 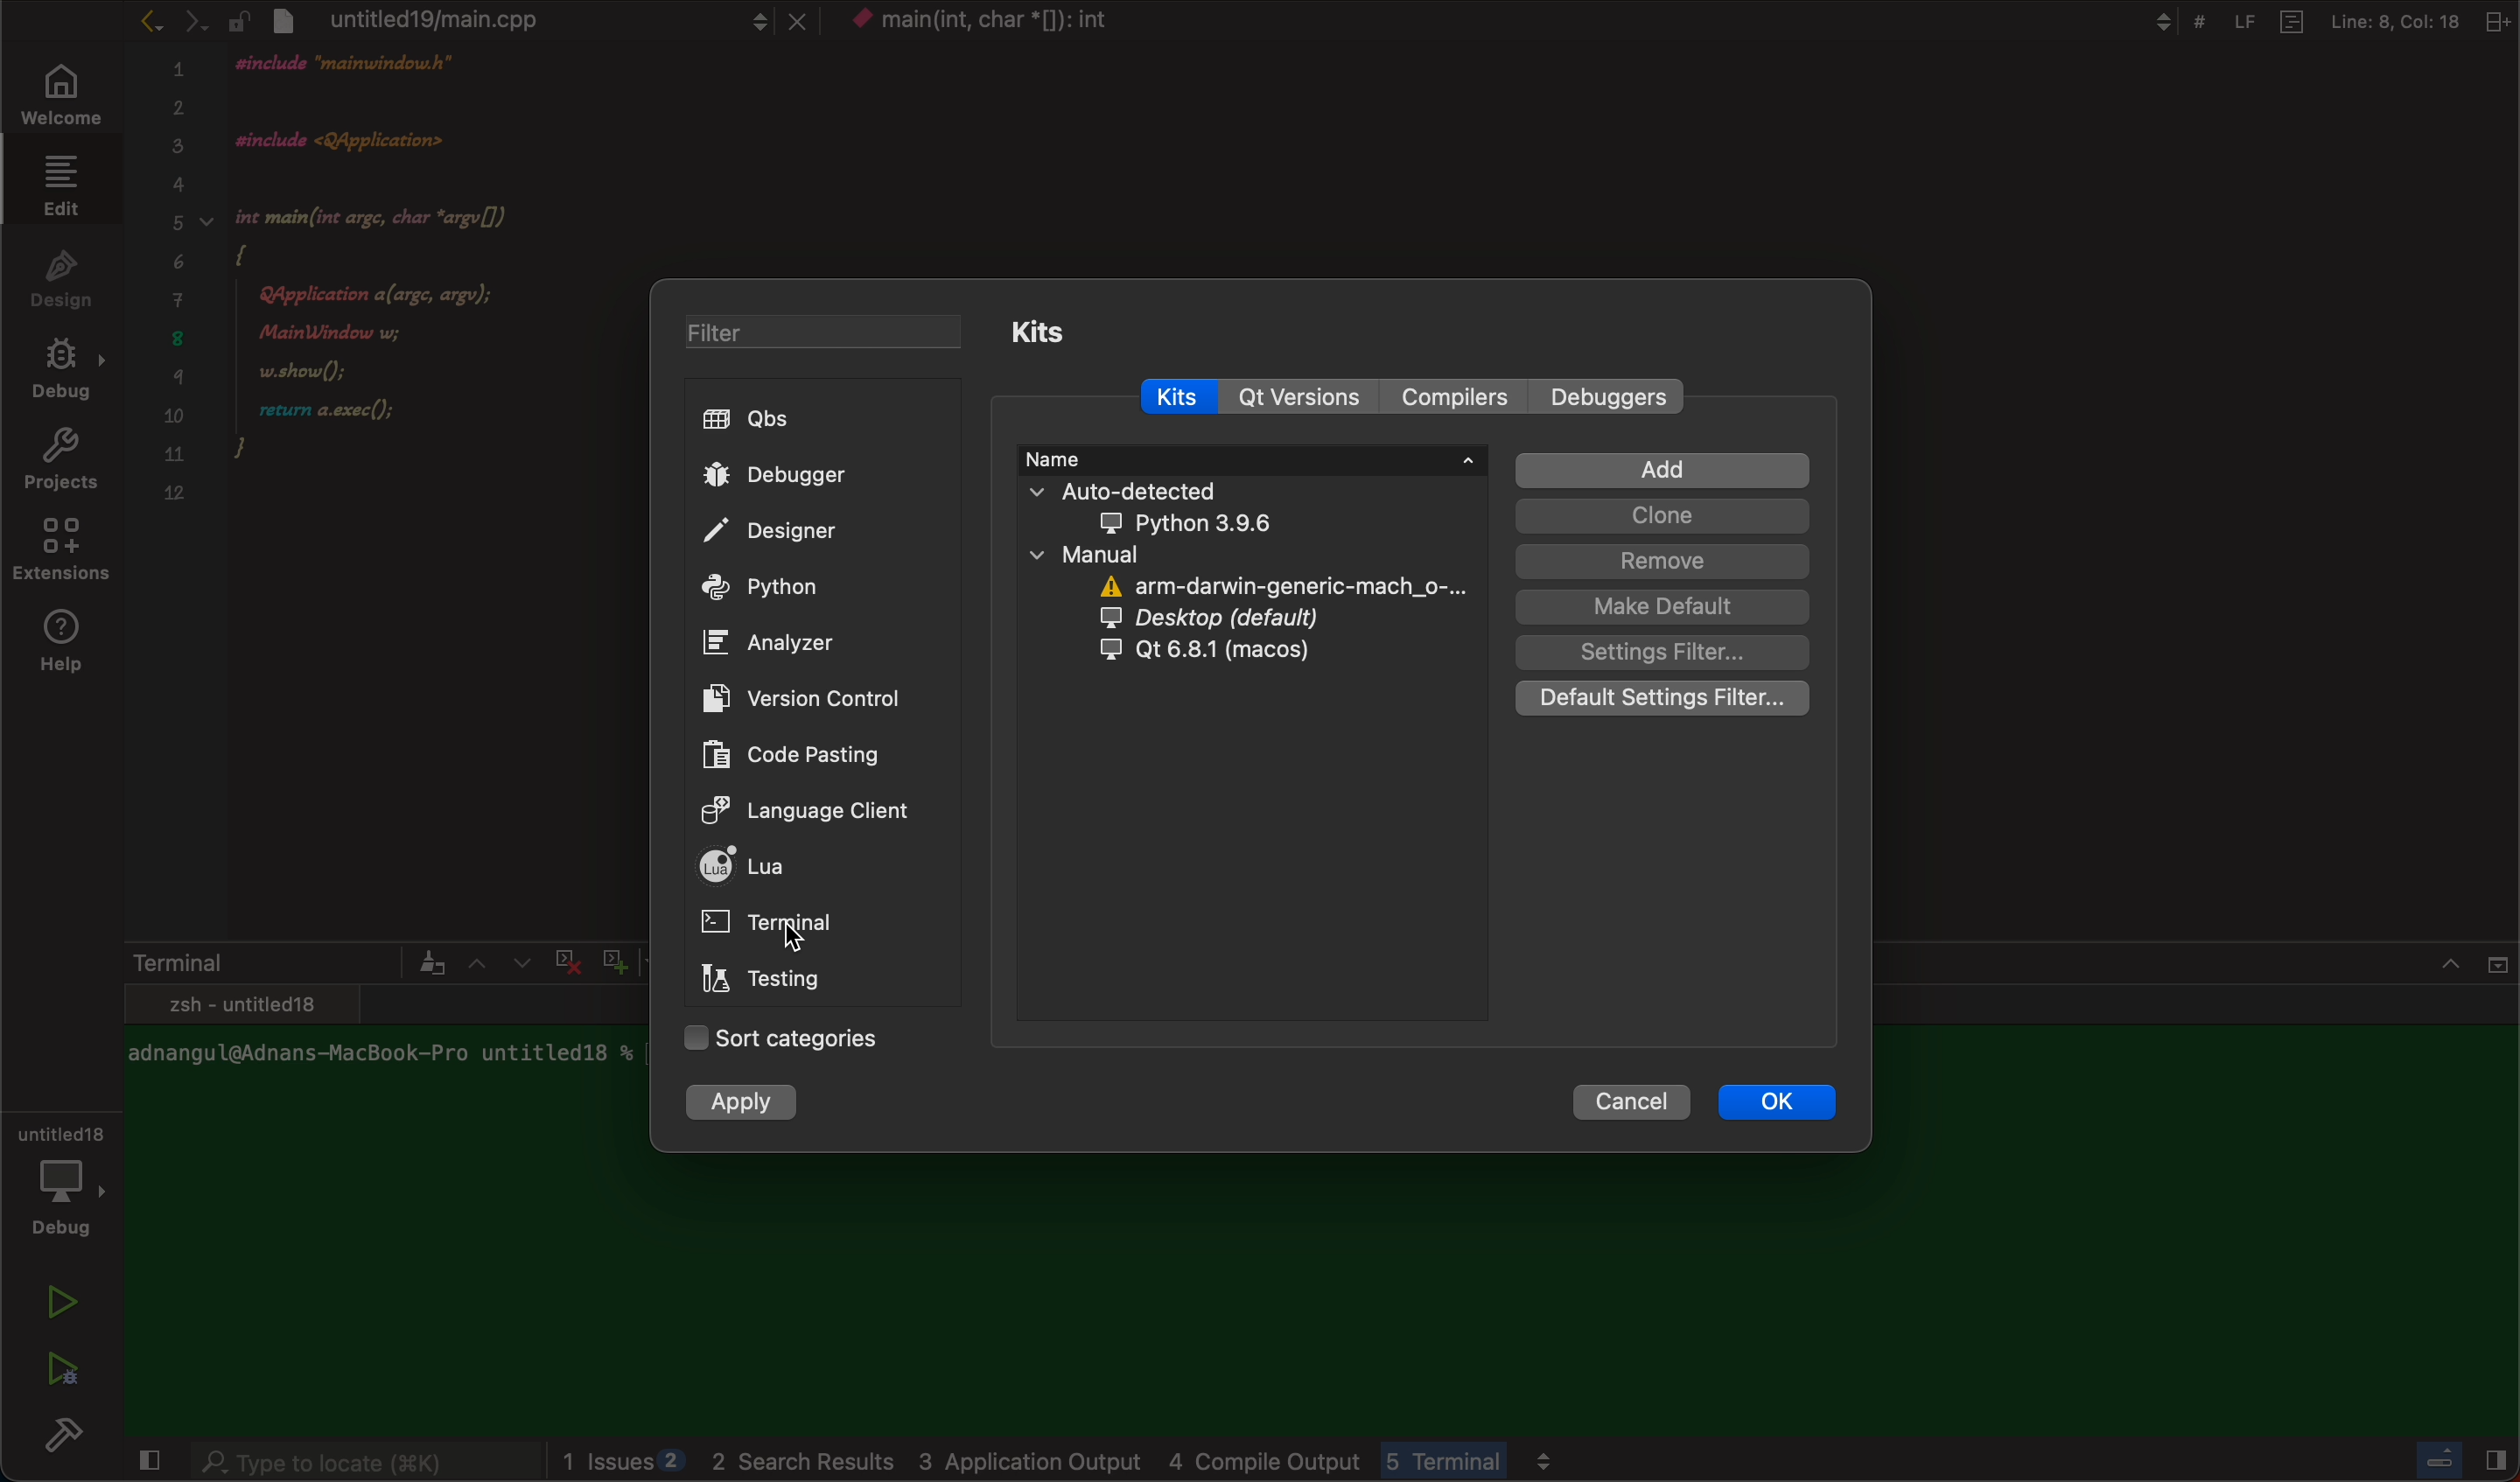 What do you see at coordinates (1188, 1462) in the screenshot?
I see `logs` at bounding box center [1188, 1462].